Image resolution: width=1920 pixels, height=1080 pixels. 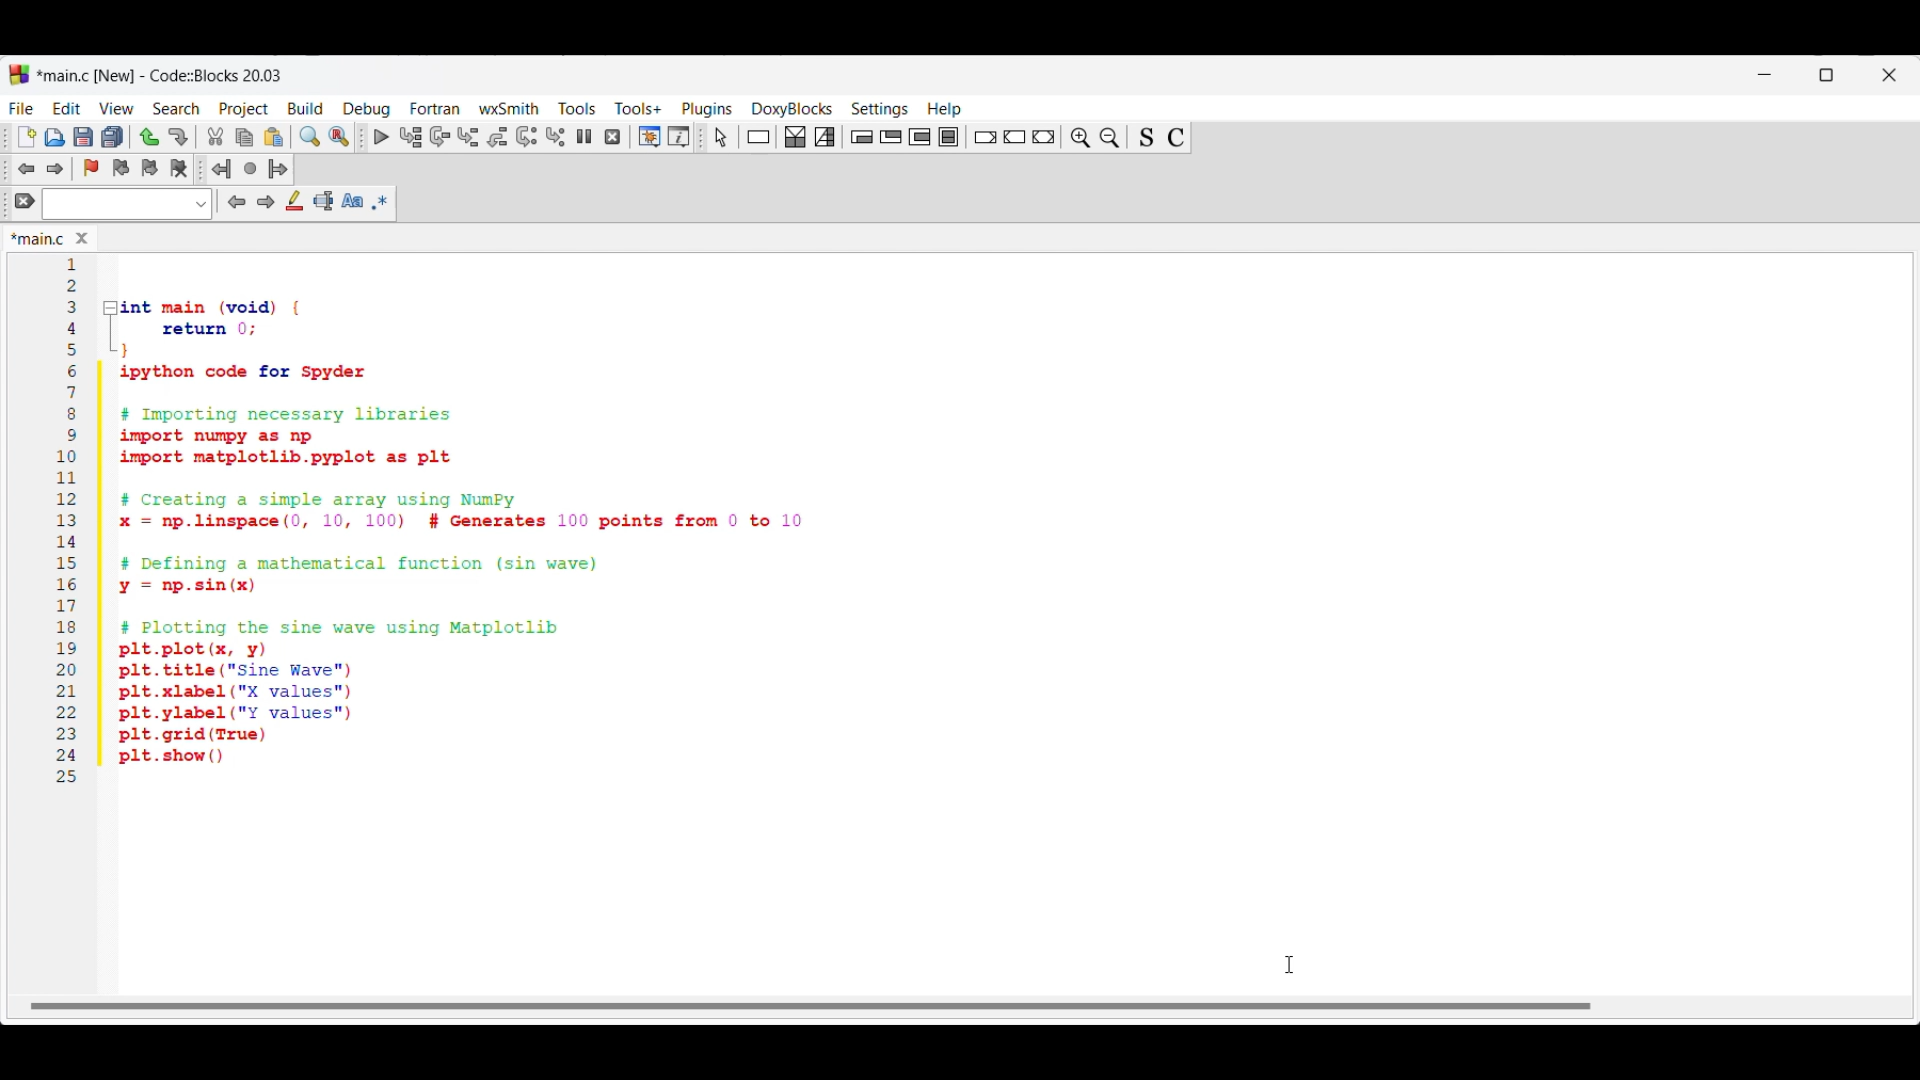 What do you see at coordinates (324, 201) in the screenshot?
I see `Selected text` at bounding box center [324, 201].